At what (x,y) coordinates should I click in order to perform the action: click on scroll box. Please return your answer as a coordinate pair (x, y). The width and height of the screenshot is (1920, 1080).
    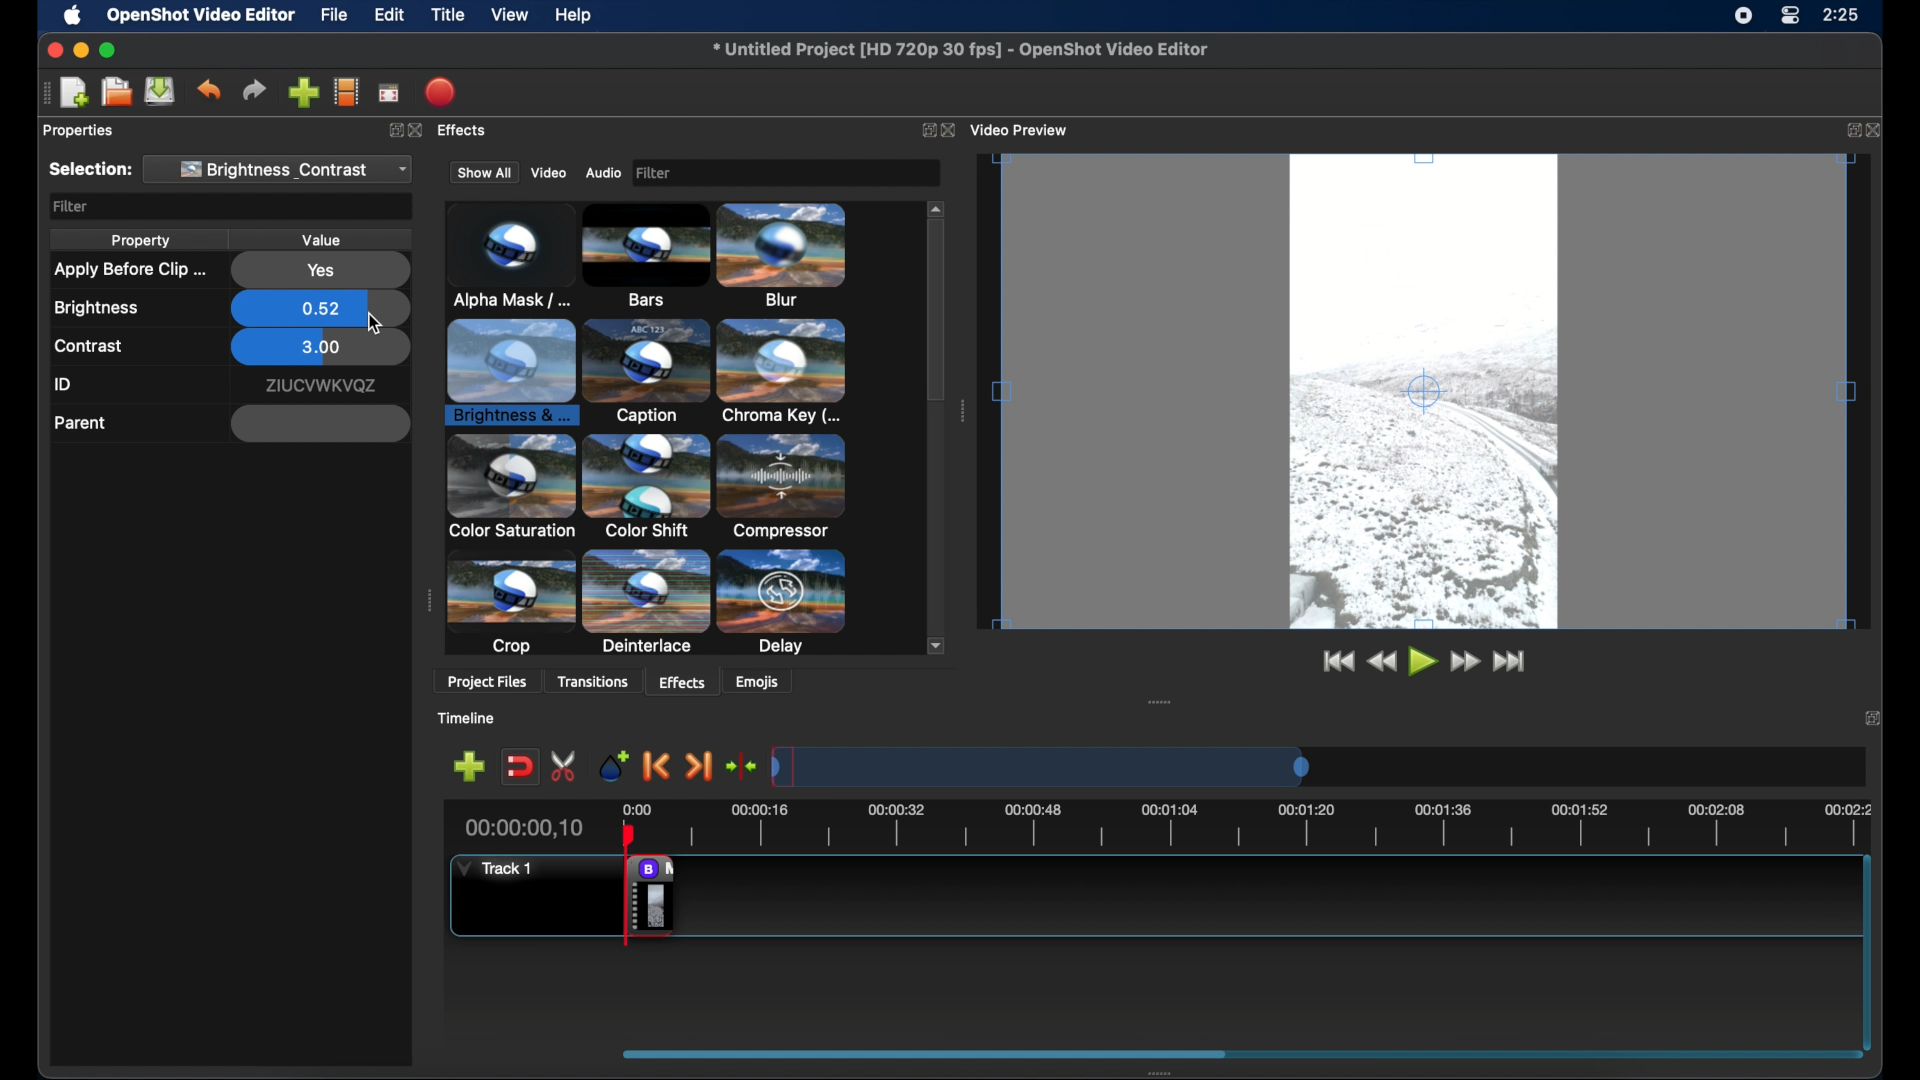
    Looking at the image, I should click on (1066, 1052).